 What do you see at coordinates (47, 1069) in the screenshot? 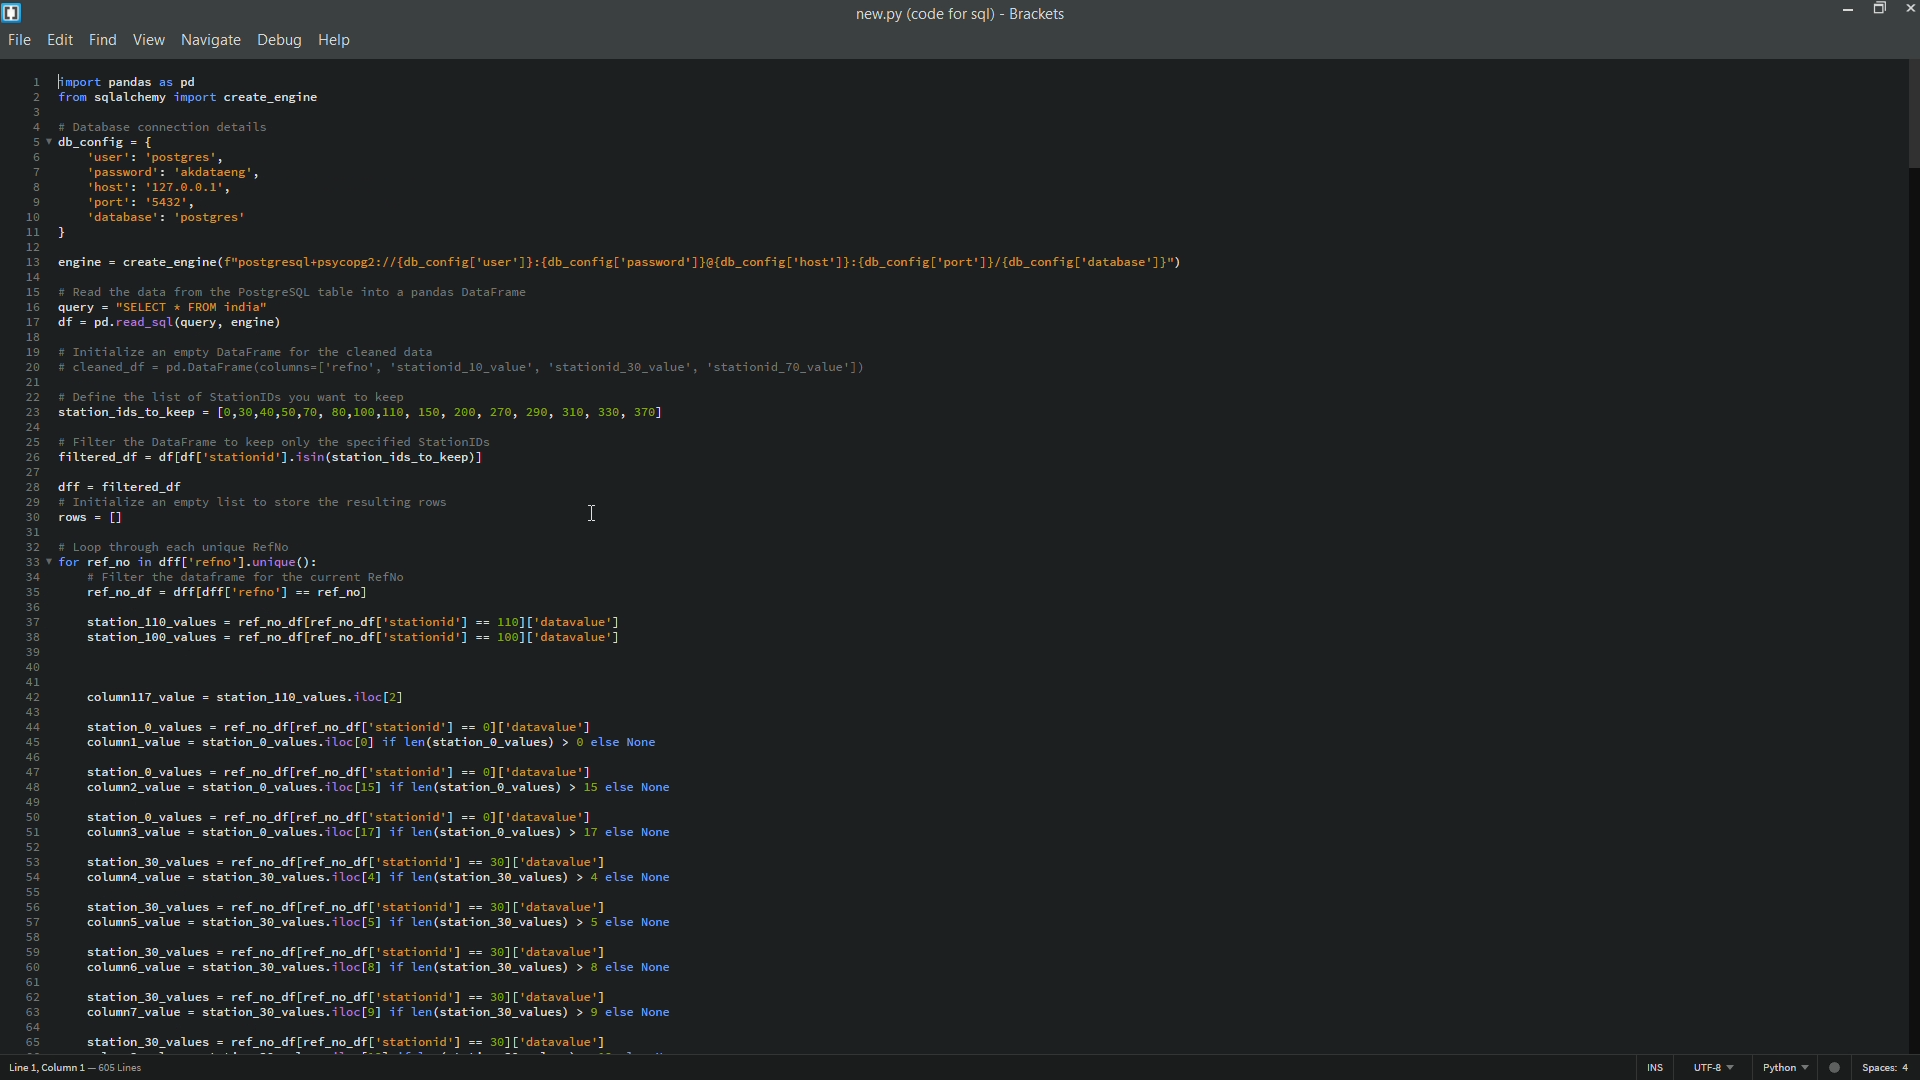
I see `cursor position` at bounding box center [47, 1069].